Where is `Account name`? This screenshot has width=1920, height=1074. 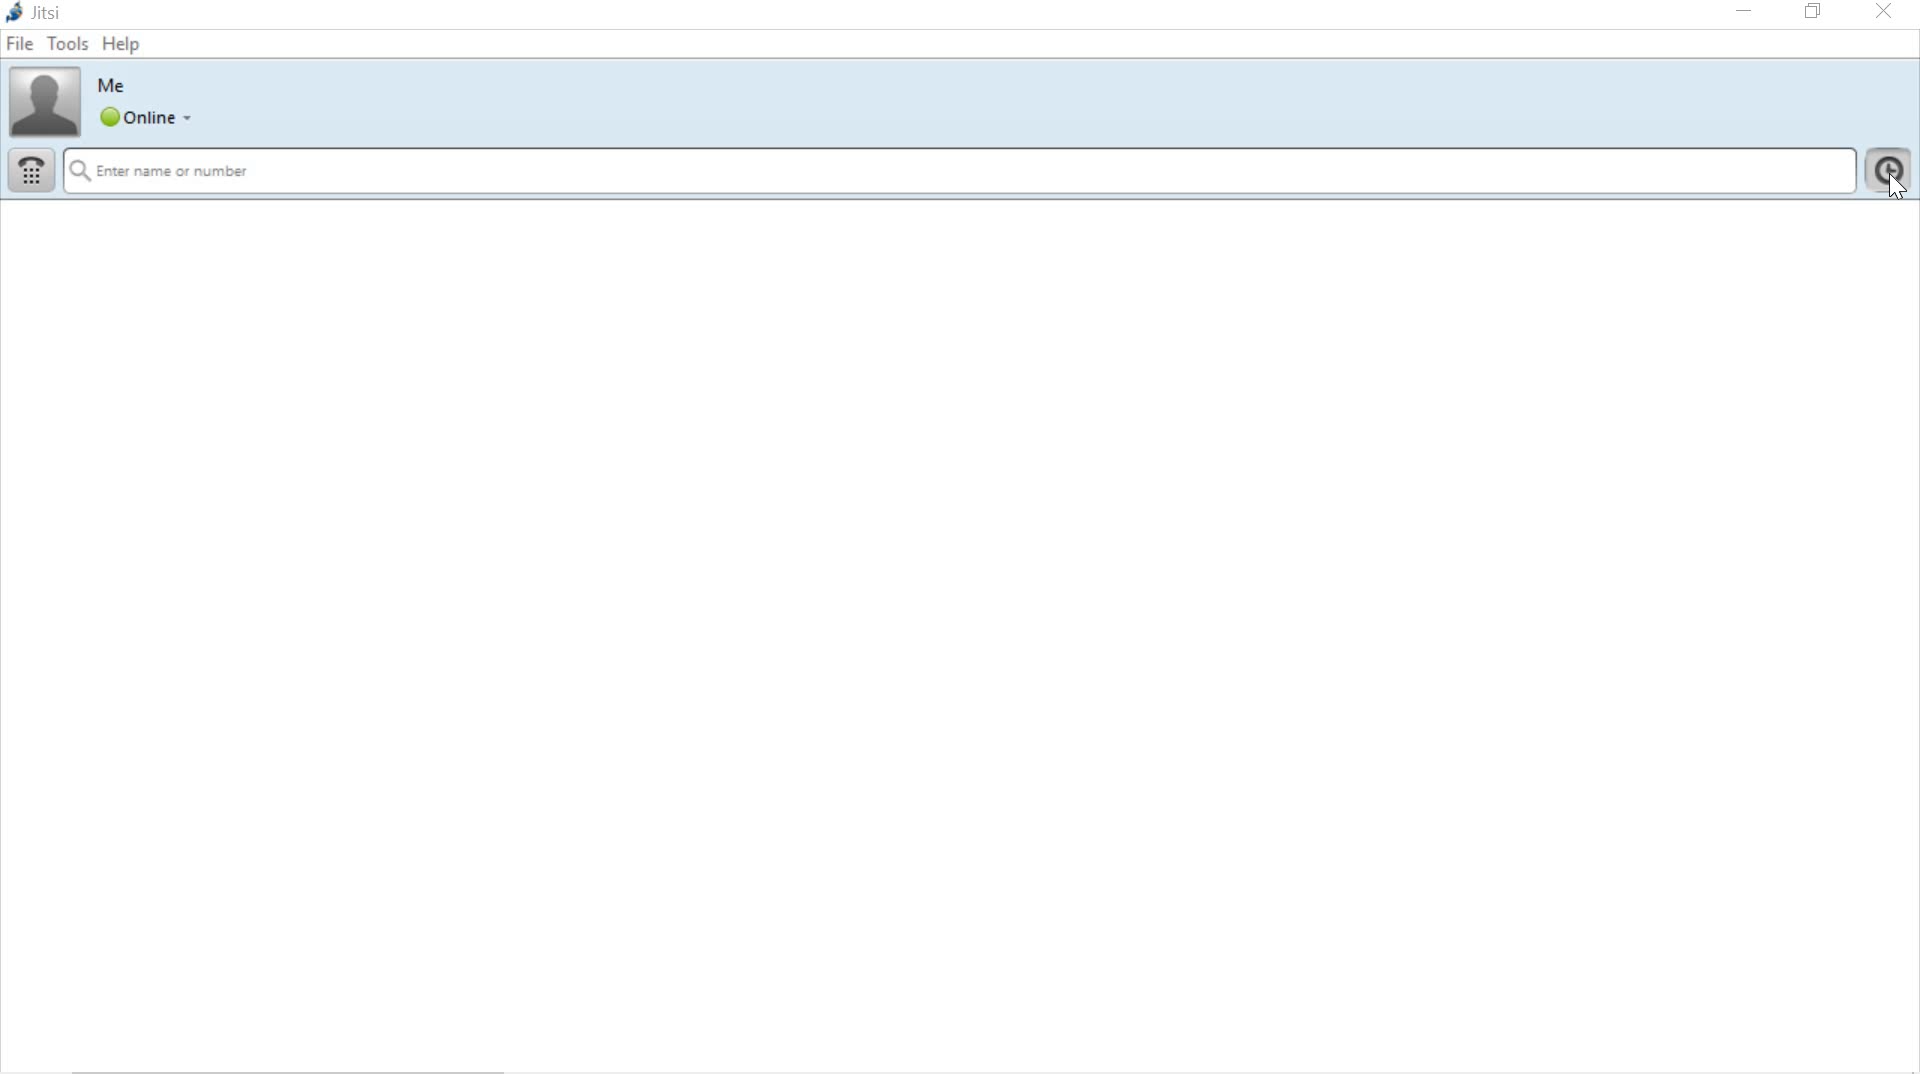 Account name is located at coordinates (112, 84).